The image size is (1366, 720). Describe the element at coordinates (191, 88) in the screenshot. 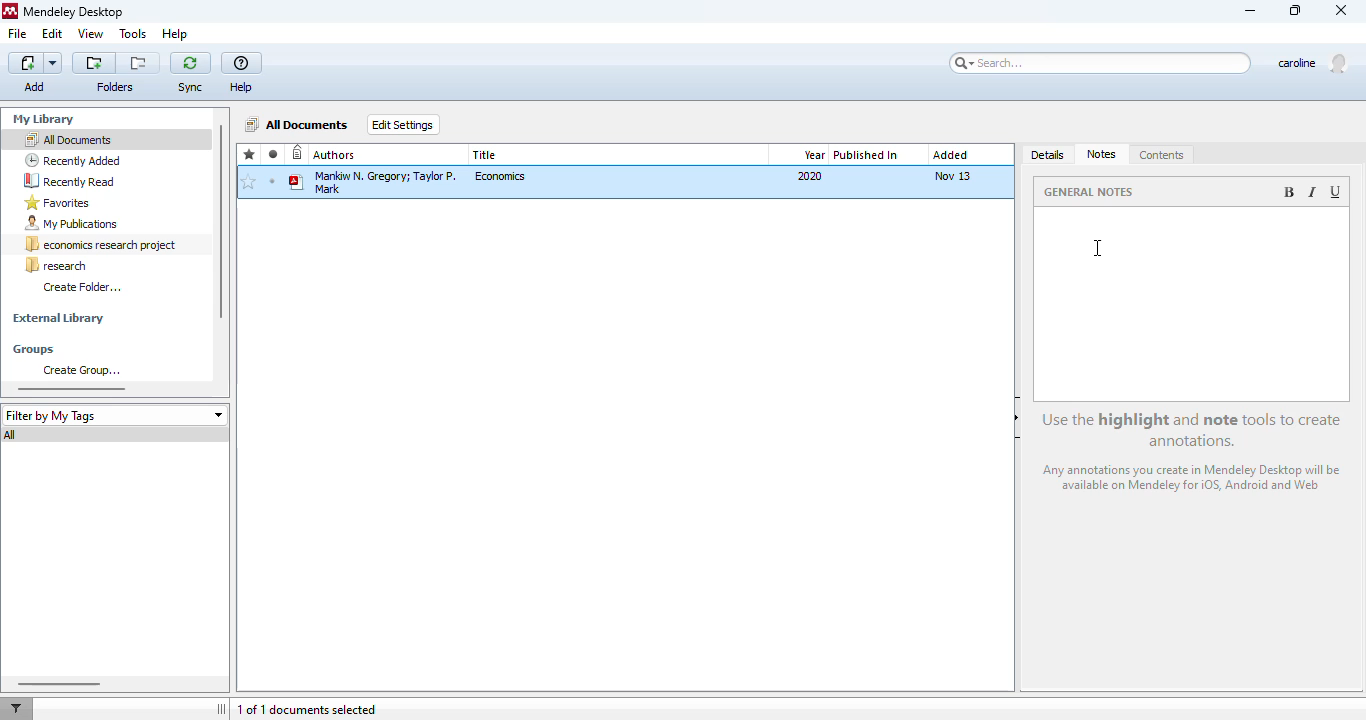

I see `Sync` at that location.